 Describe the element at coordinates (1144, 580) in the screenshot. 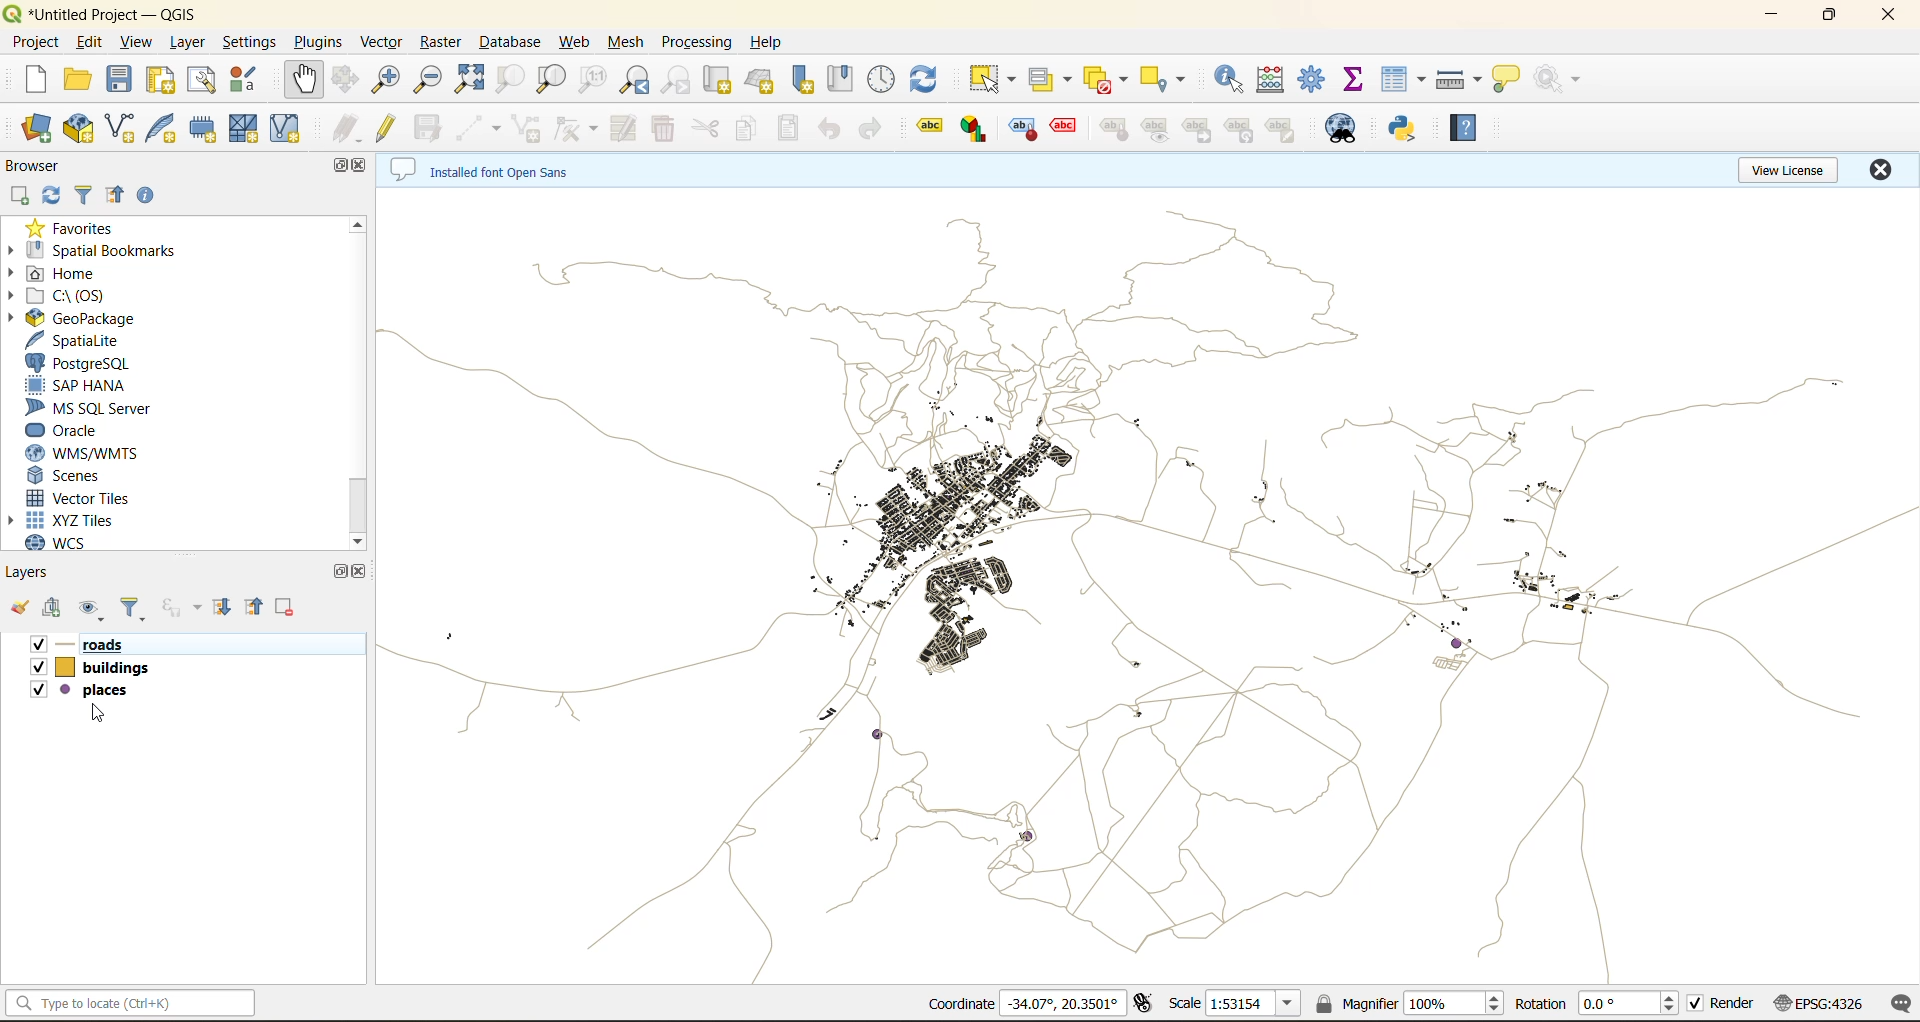

I see `layers` at that location.